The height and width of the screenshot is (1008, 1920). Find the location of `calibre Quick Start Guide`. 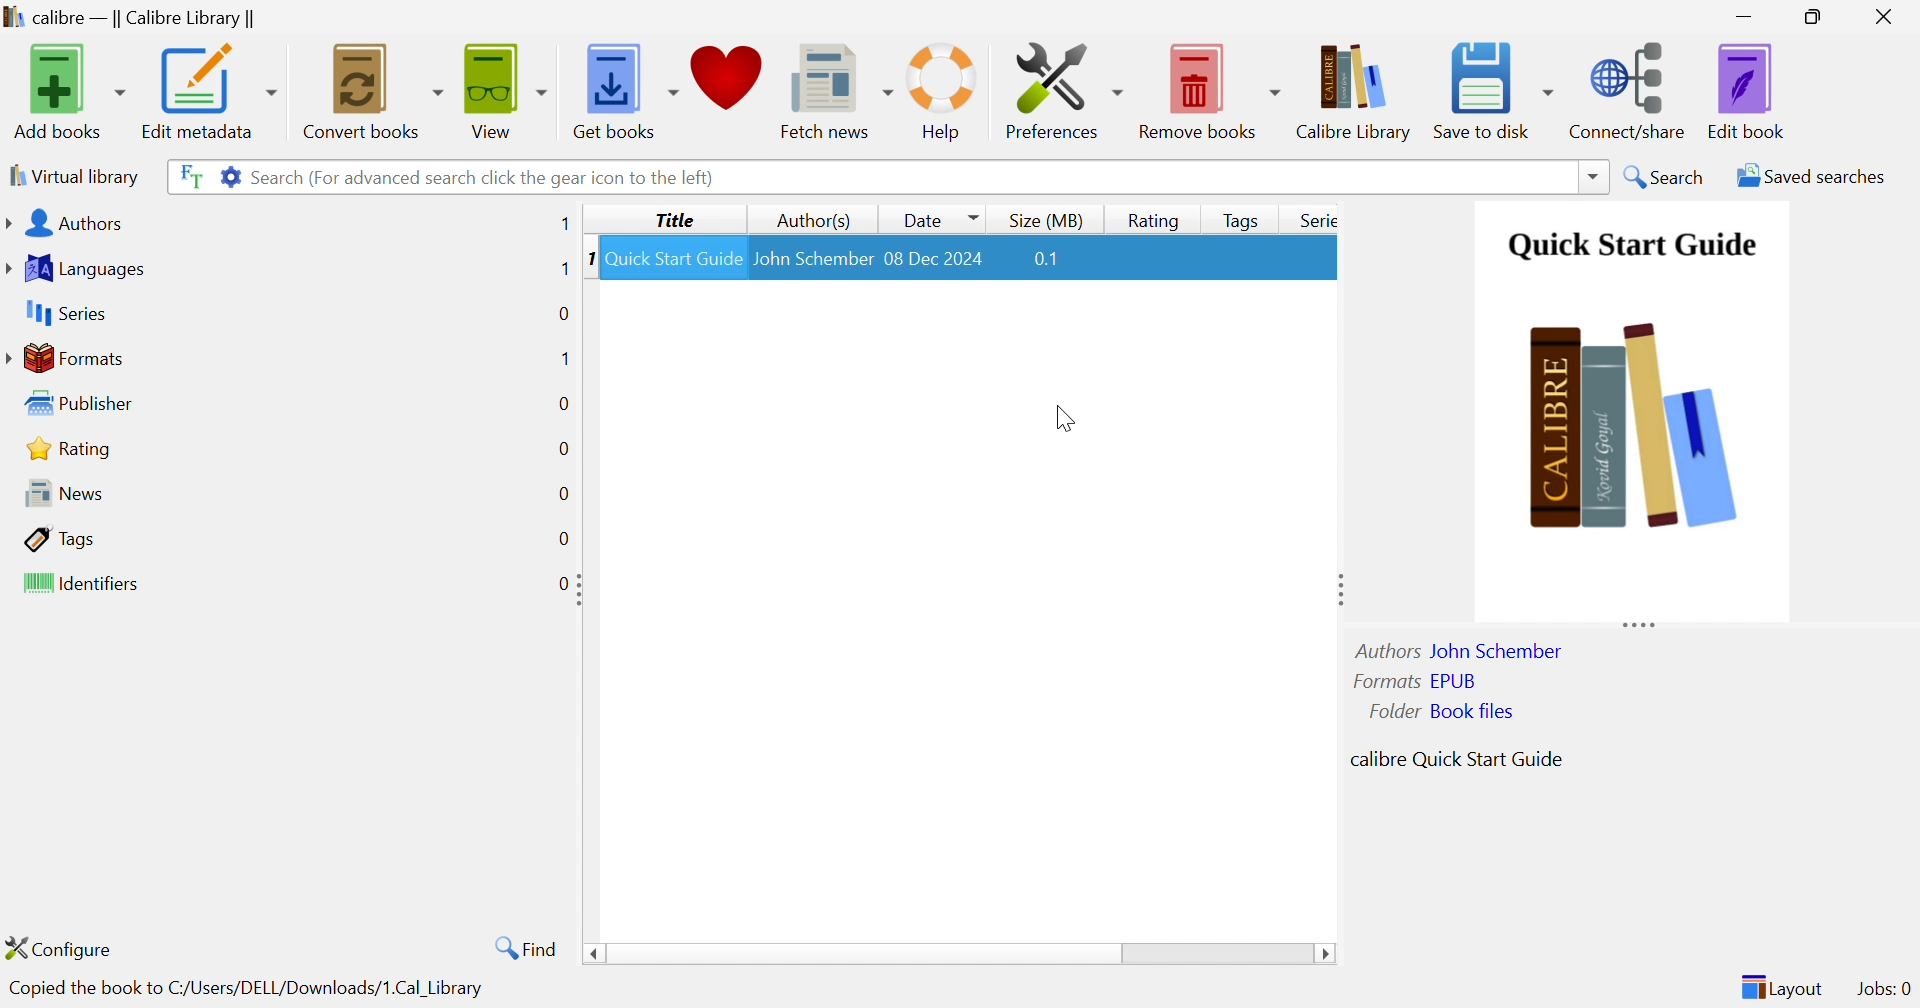

calibre Quick Start Guide is located at coordinates (1455, 757).